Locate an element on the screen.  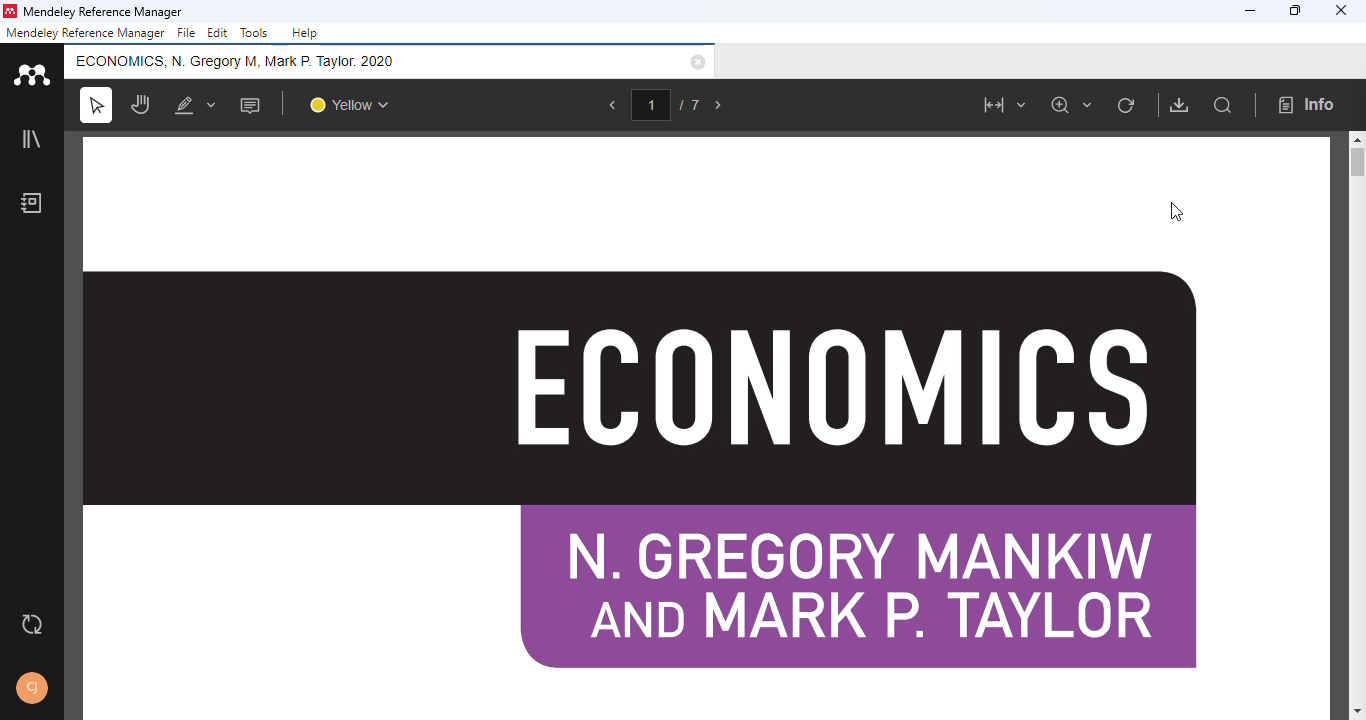
next page is located at coordinates (720, 106).